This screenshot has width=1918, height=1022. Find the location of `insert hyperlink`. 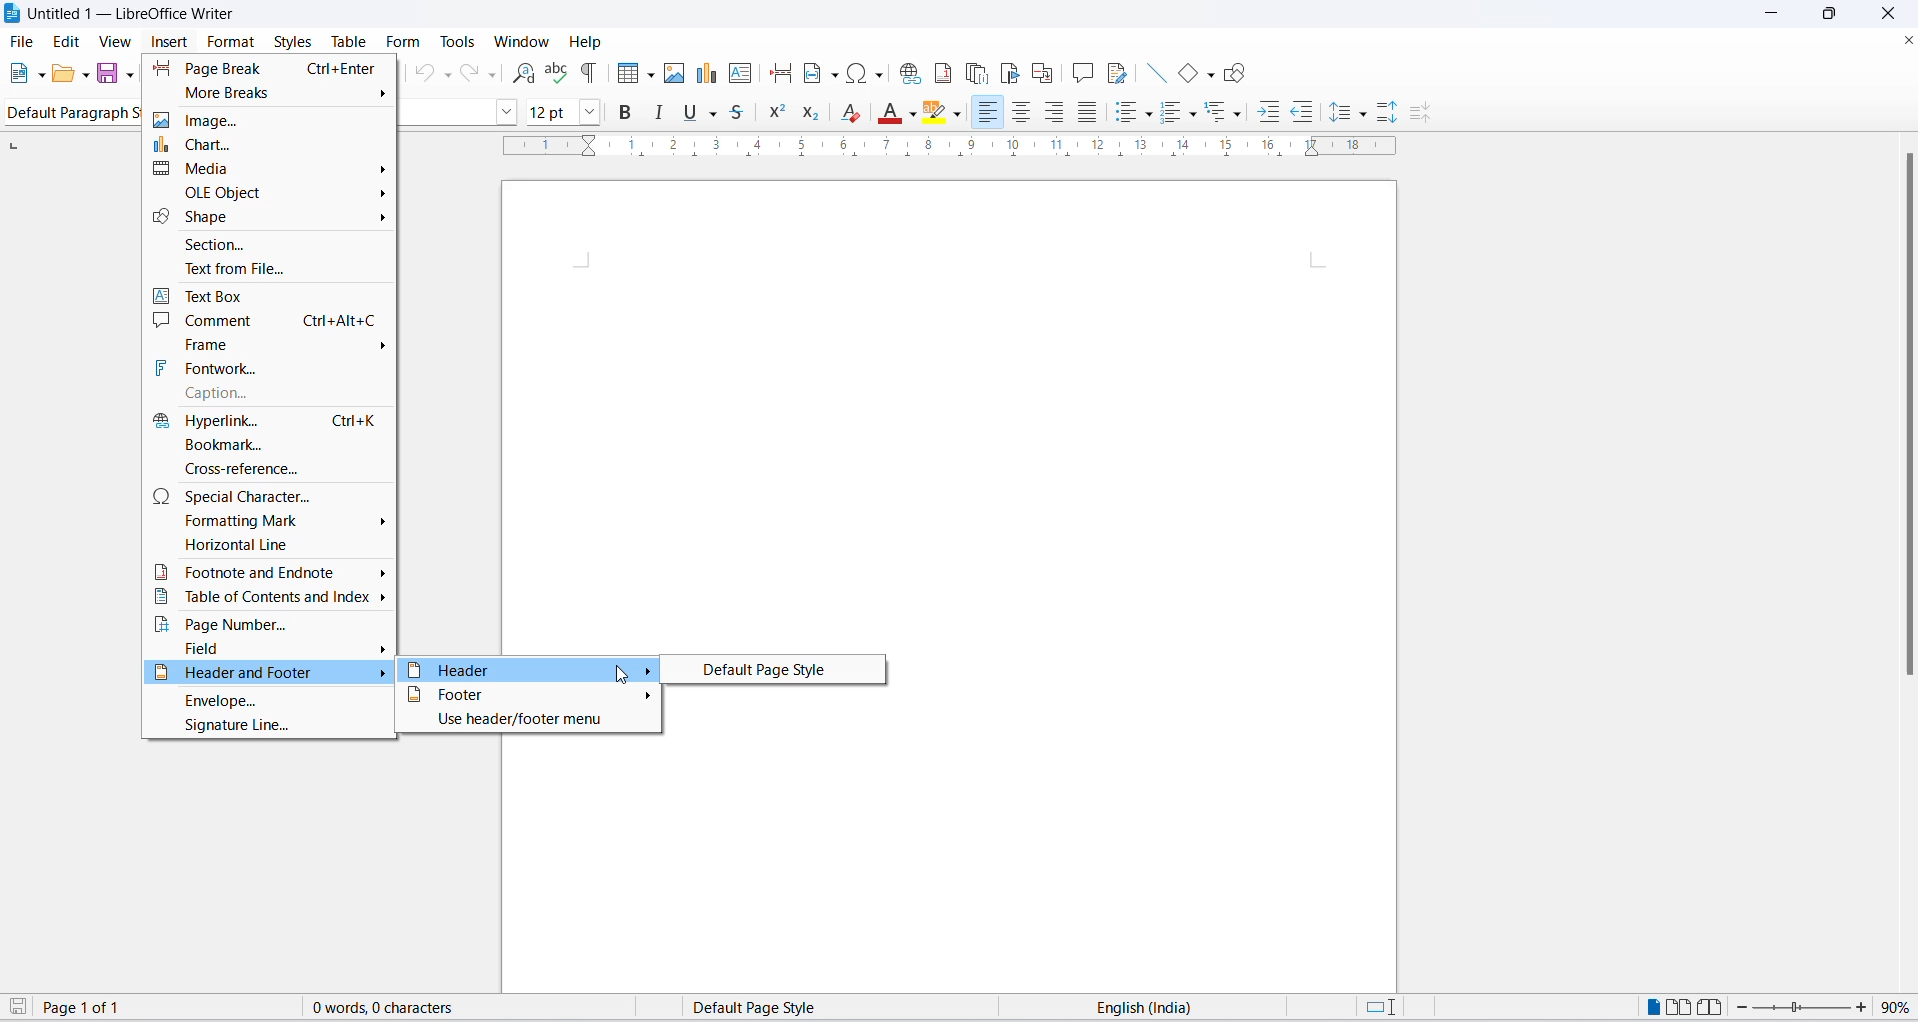

insert hyperlink is located at coordinates (908, 75).